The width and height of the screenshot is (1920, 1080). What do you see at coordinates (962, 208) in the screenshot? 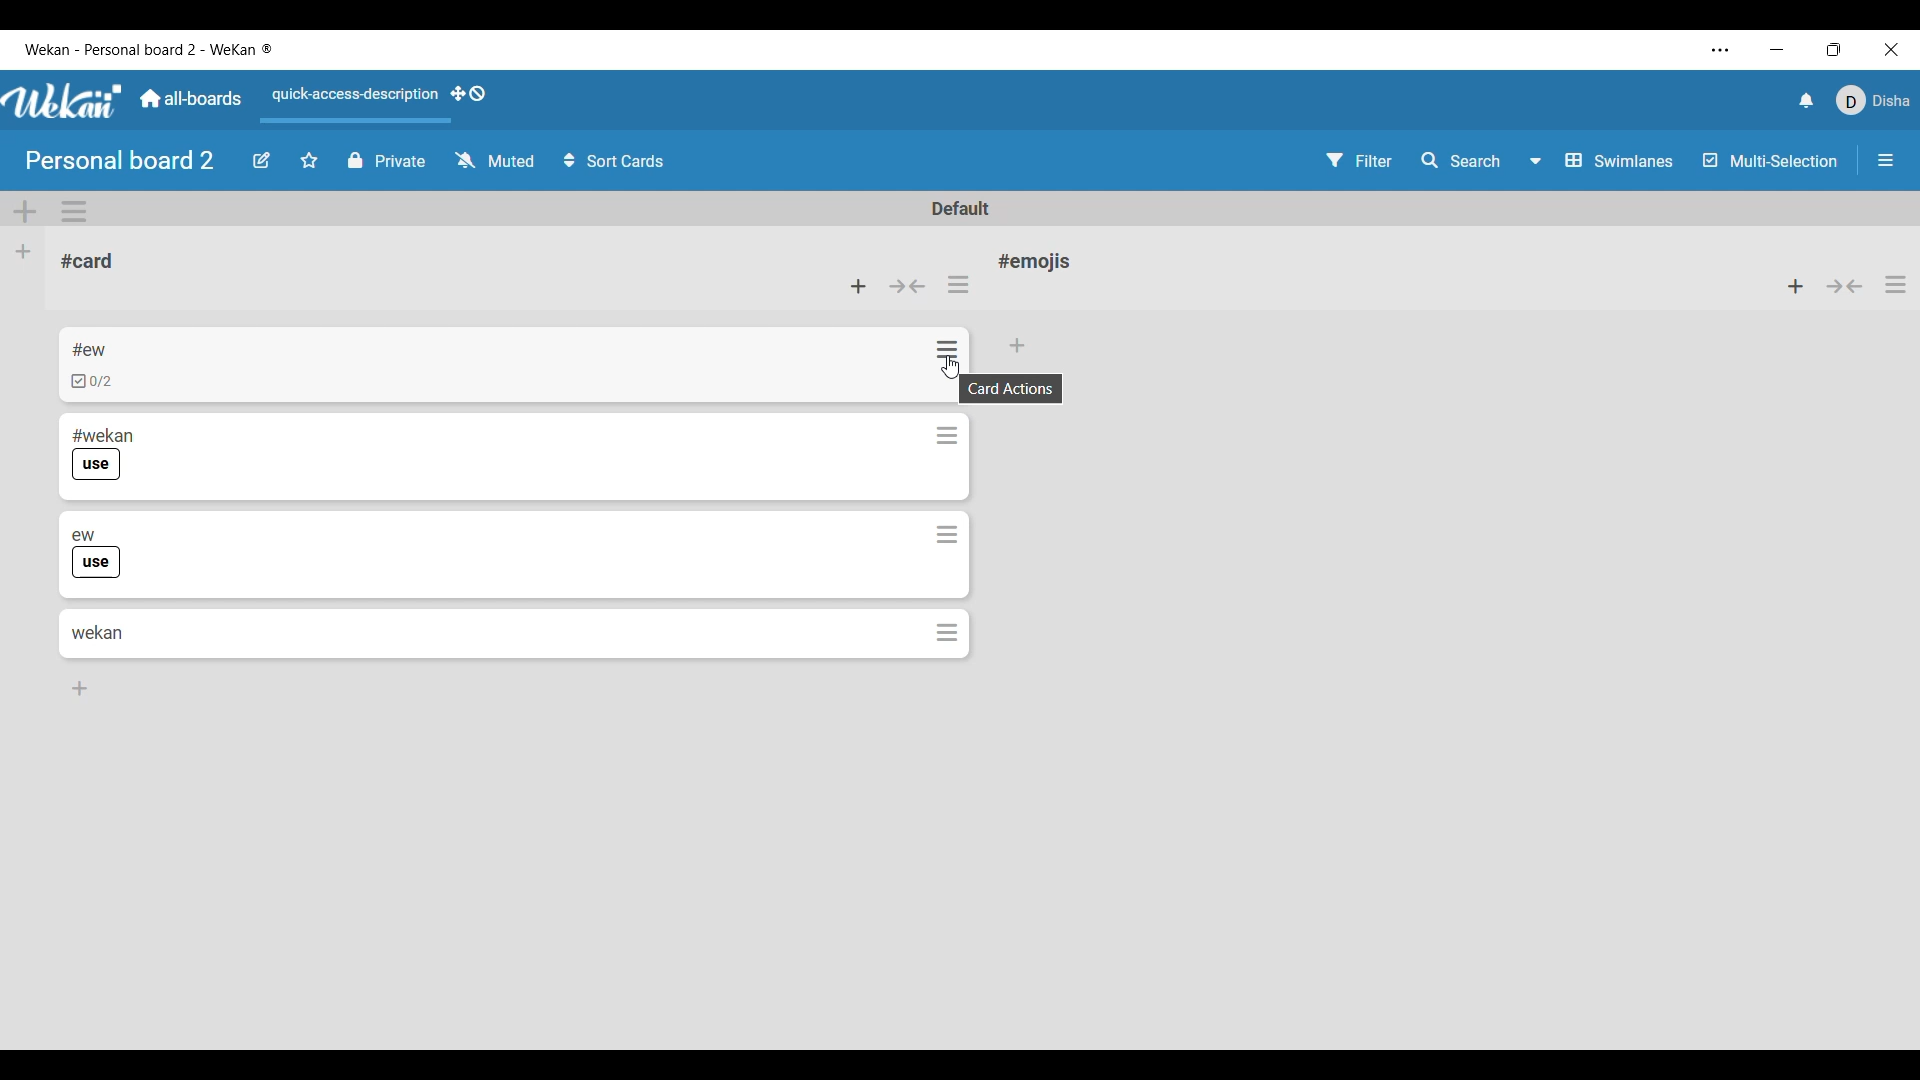
I see `Default swimlane` at bounding box center [962, 208].